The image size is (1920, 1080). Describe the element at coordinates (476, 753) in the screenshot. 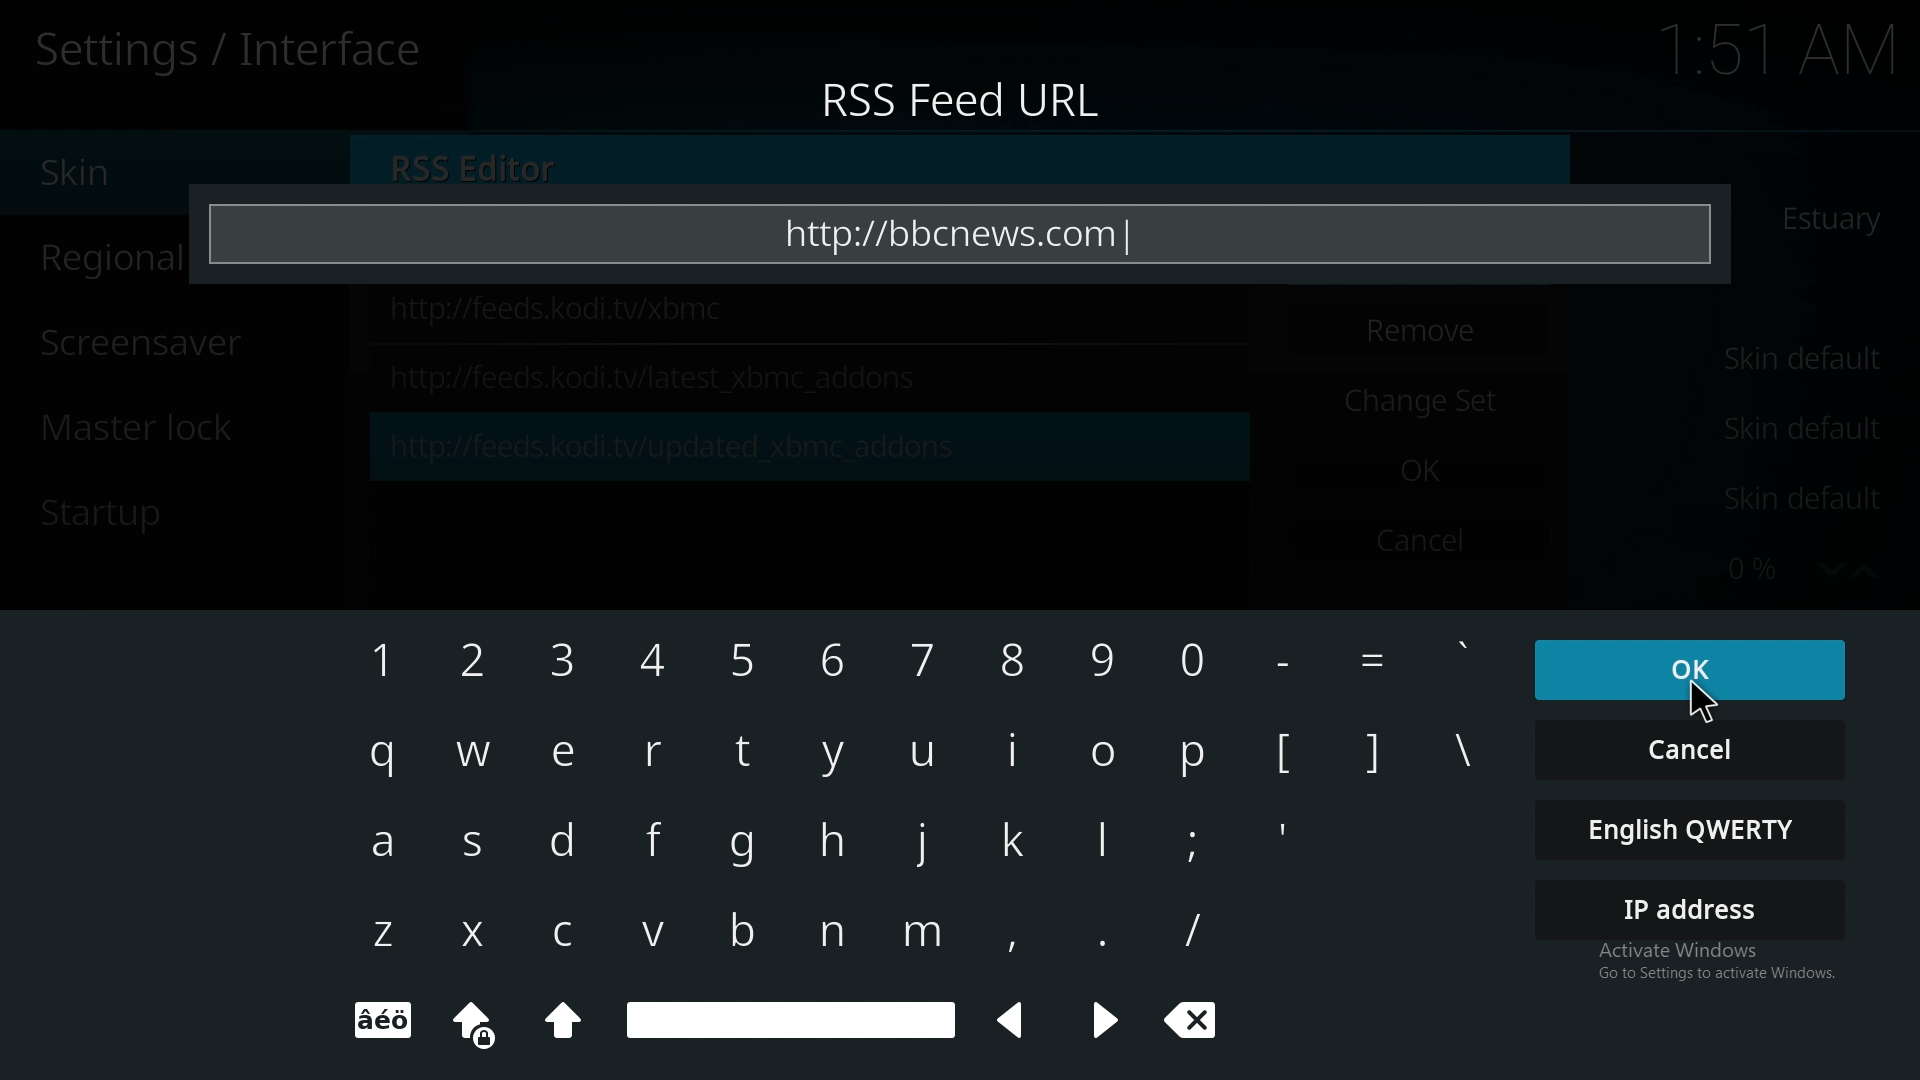

I see `w` at that location.